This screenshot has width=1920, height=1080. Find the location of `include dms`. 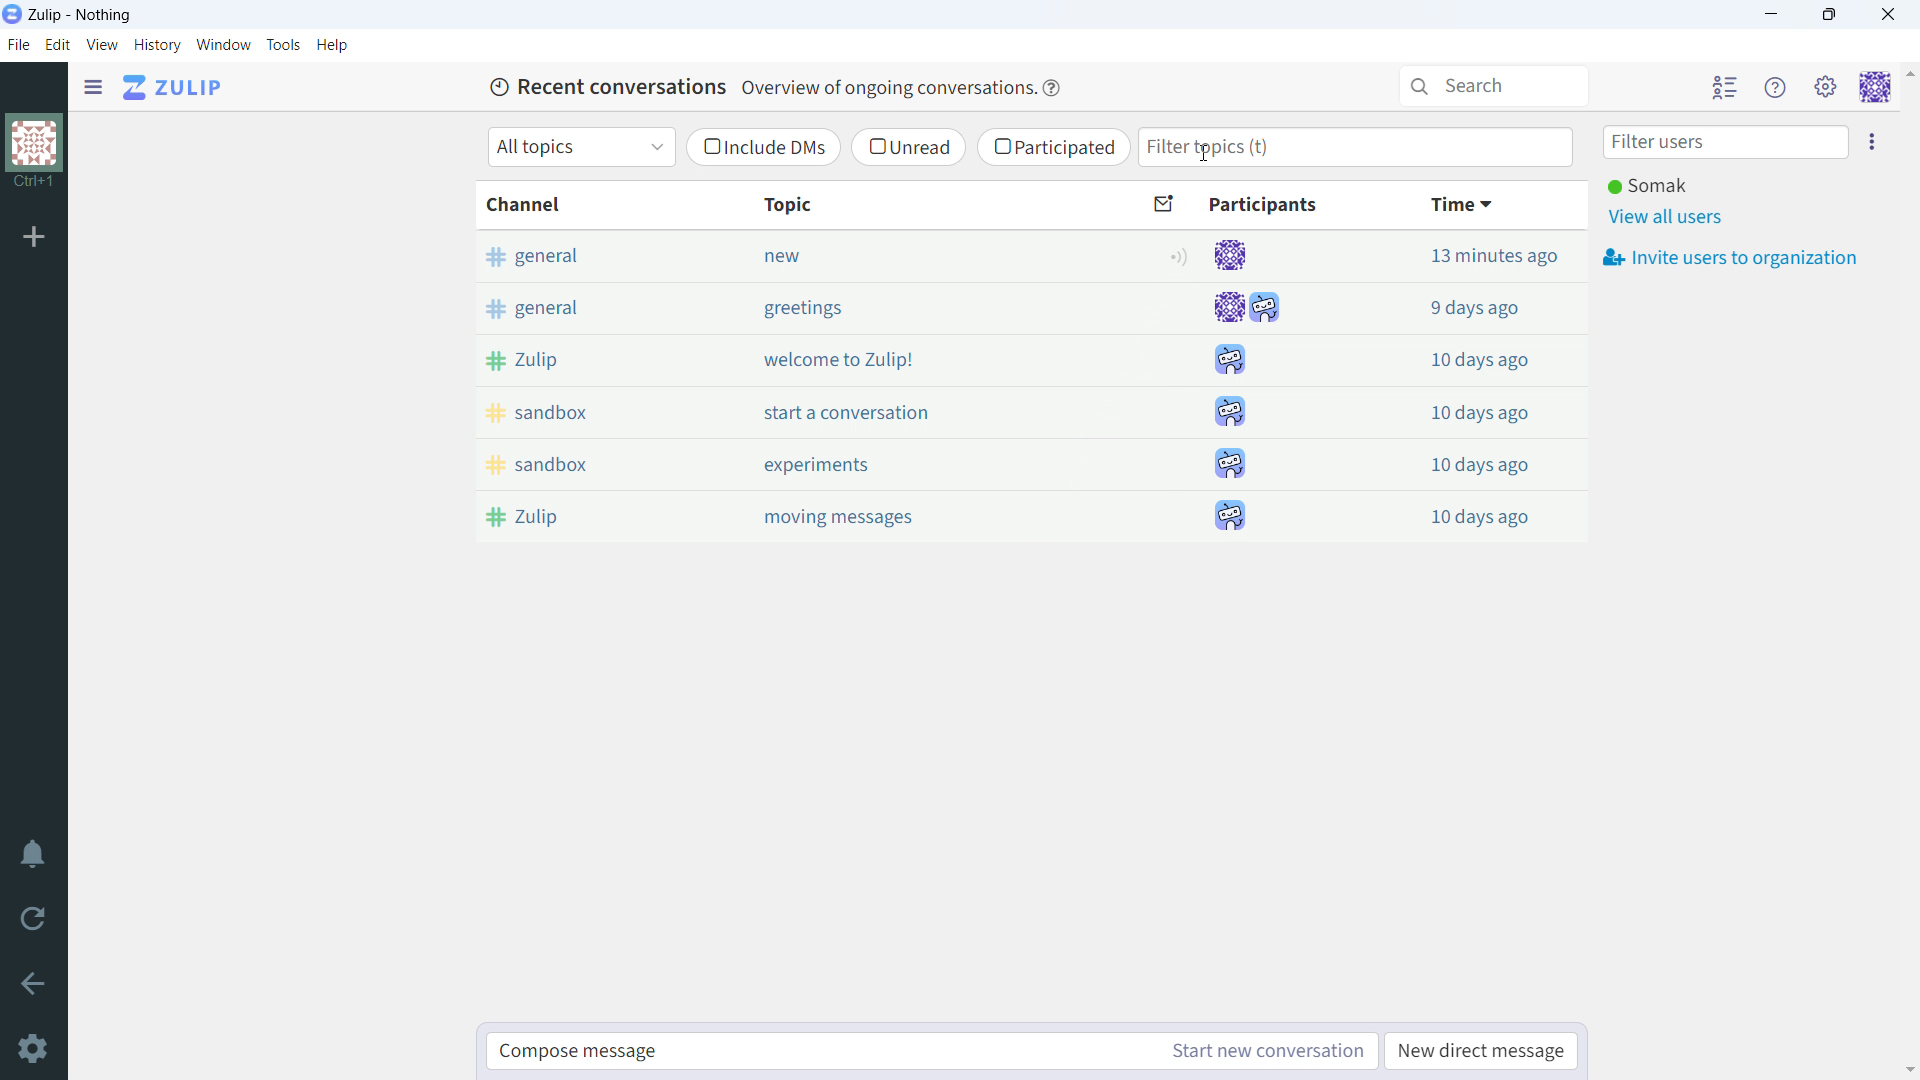

include dms is located at coordinates (762, 148).